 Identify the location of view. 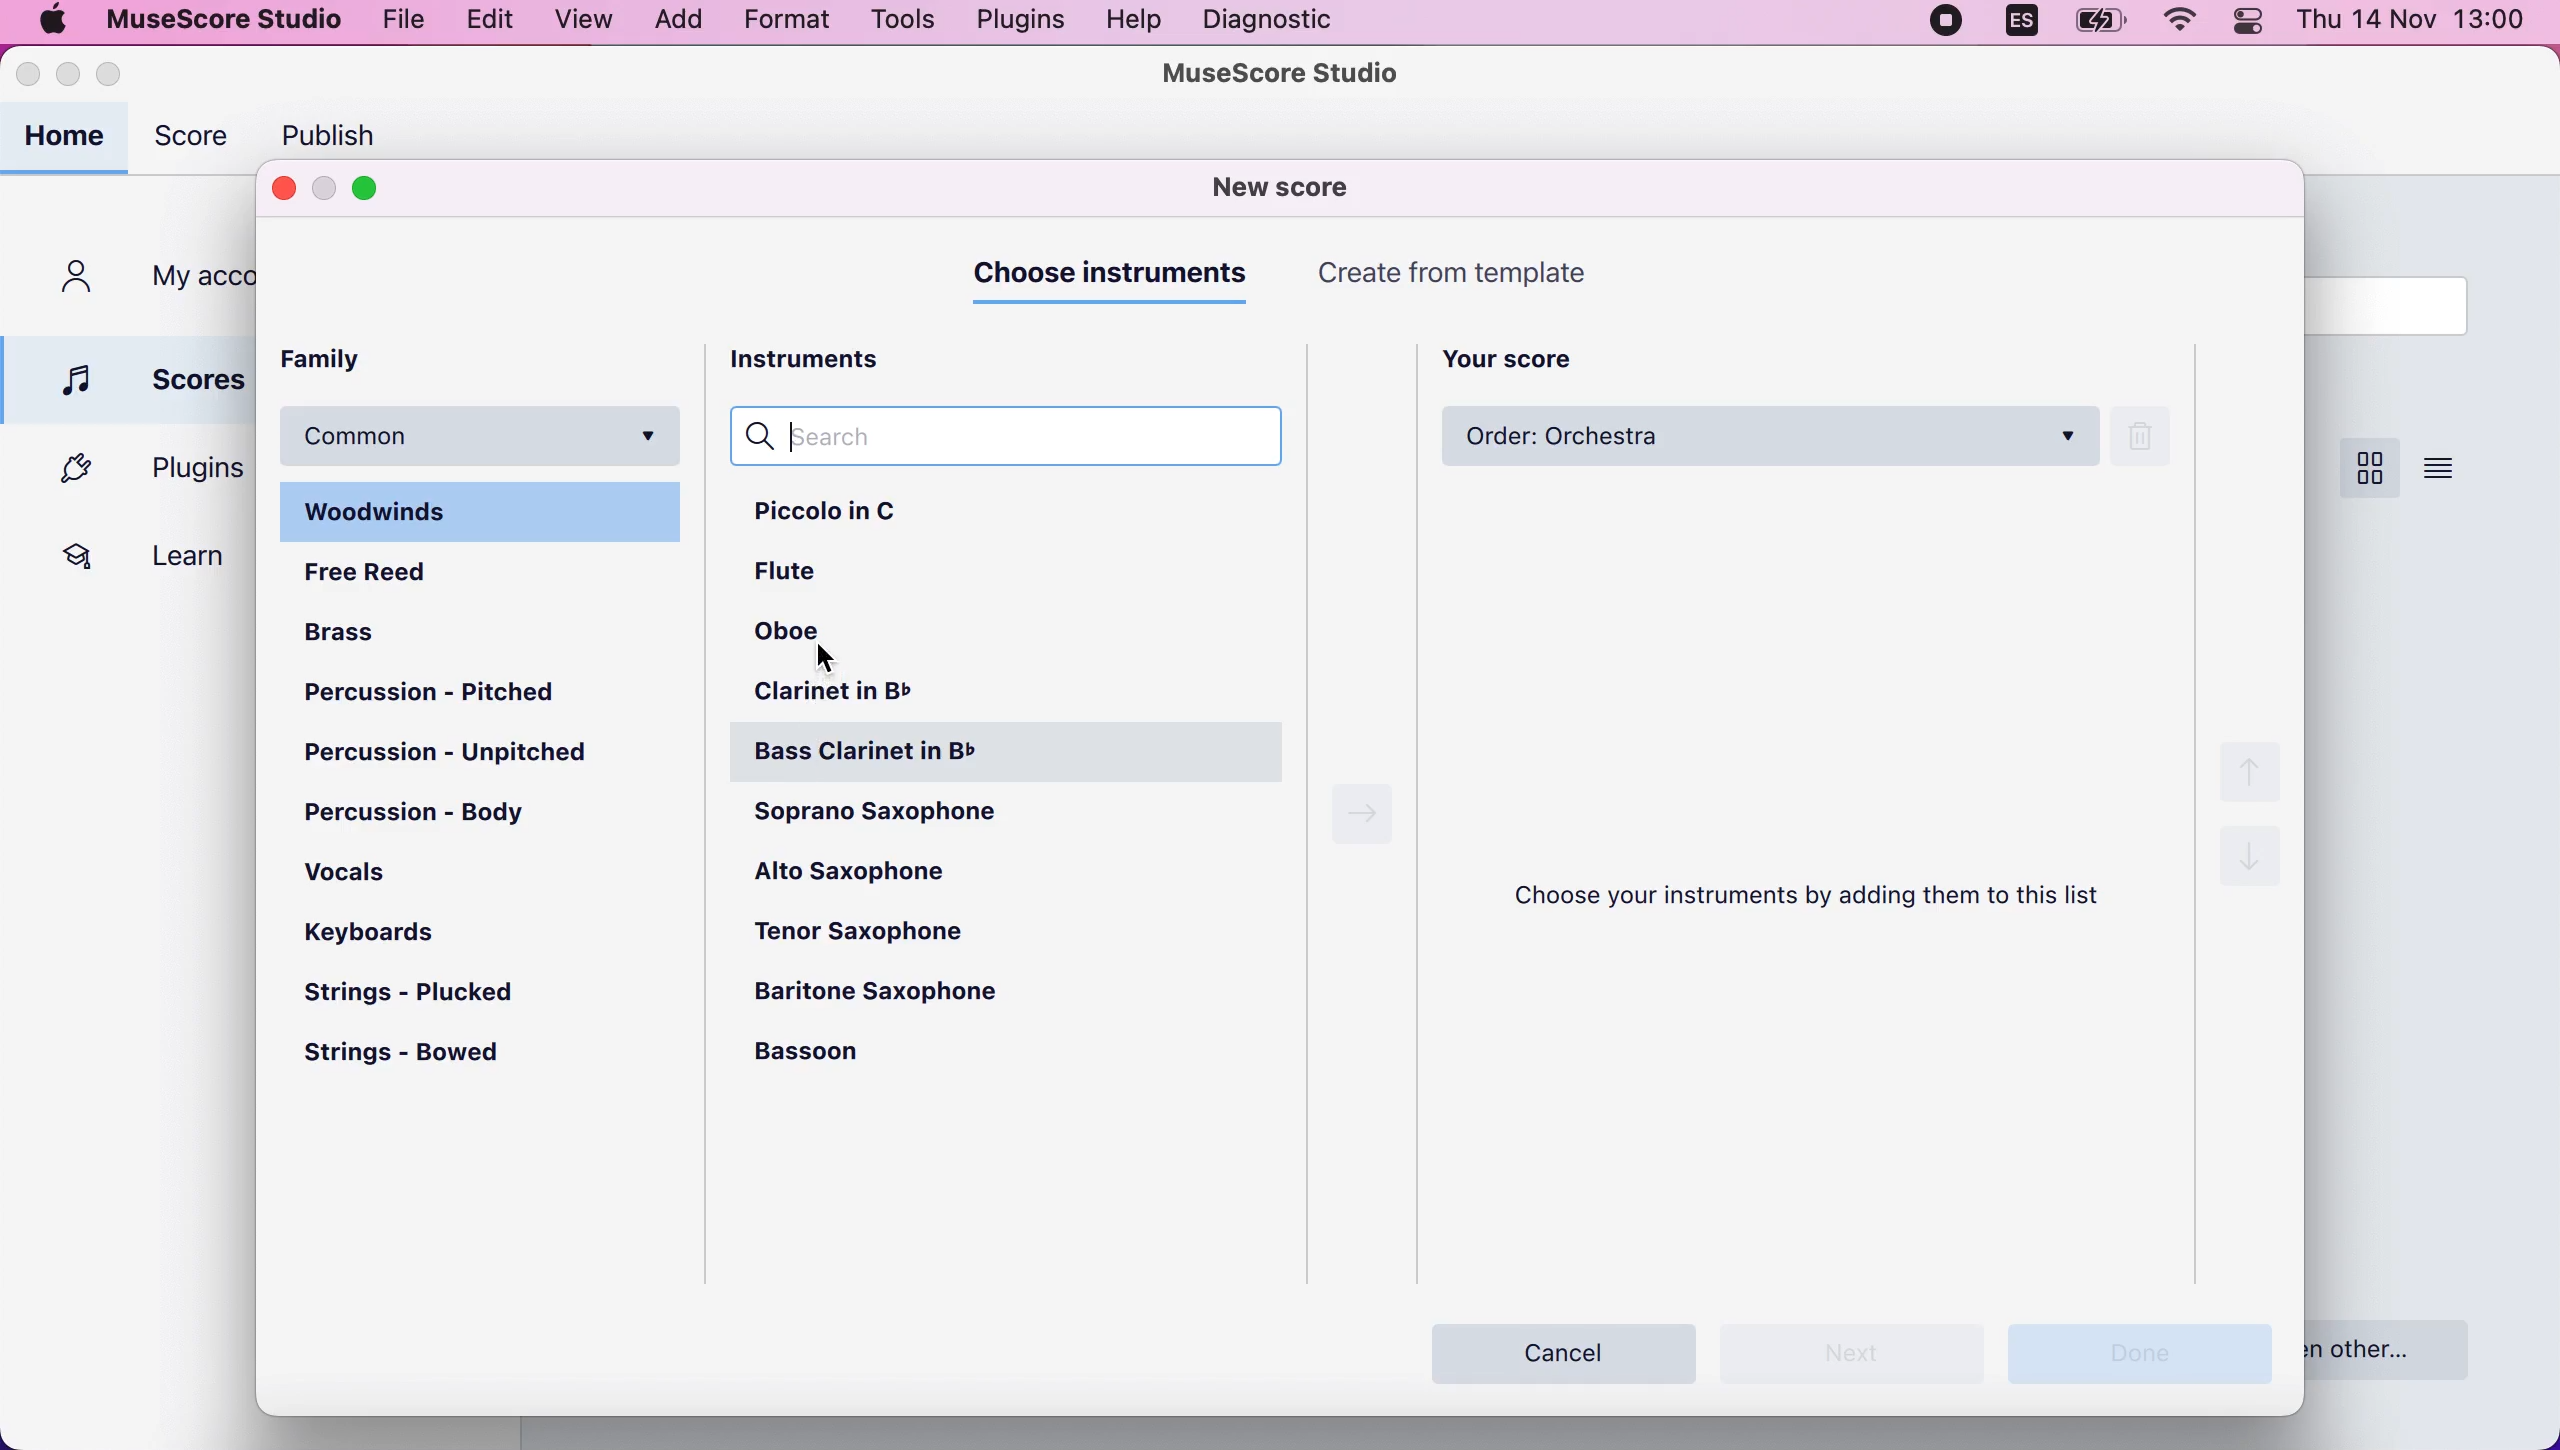
(582, 21).